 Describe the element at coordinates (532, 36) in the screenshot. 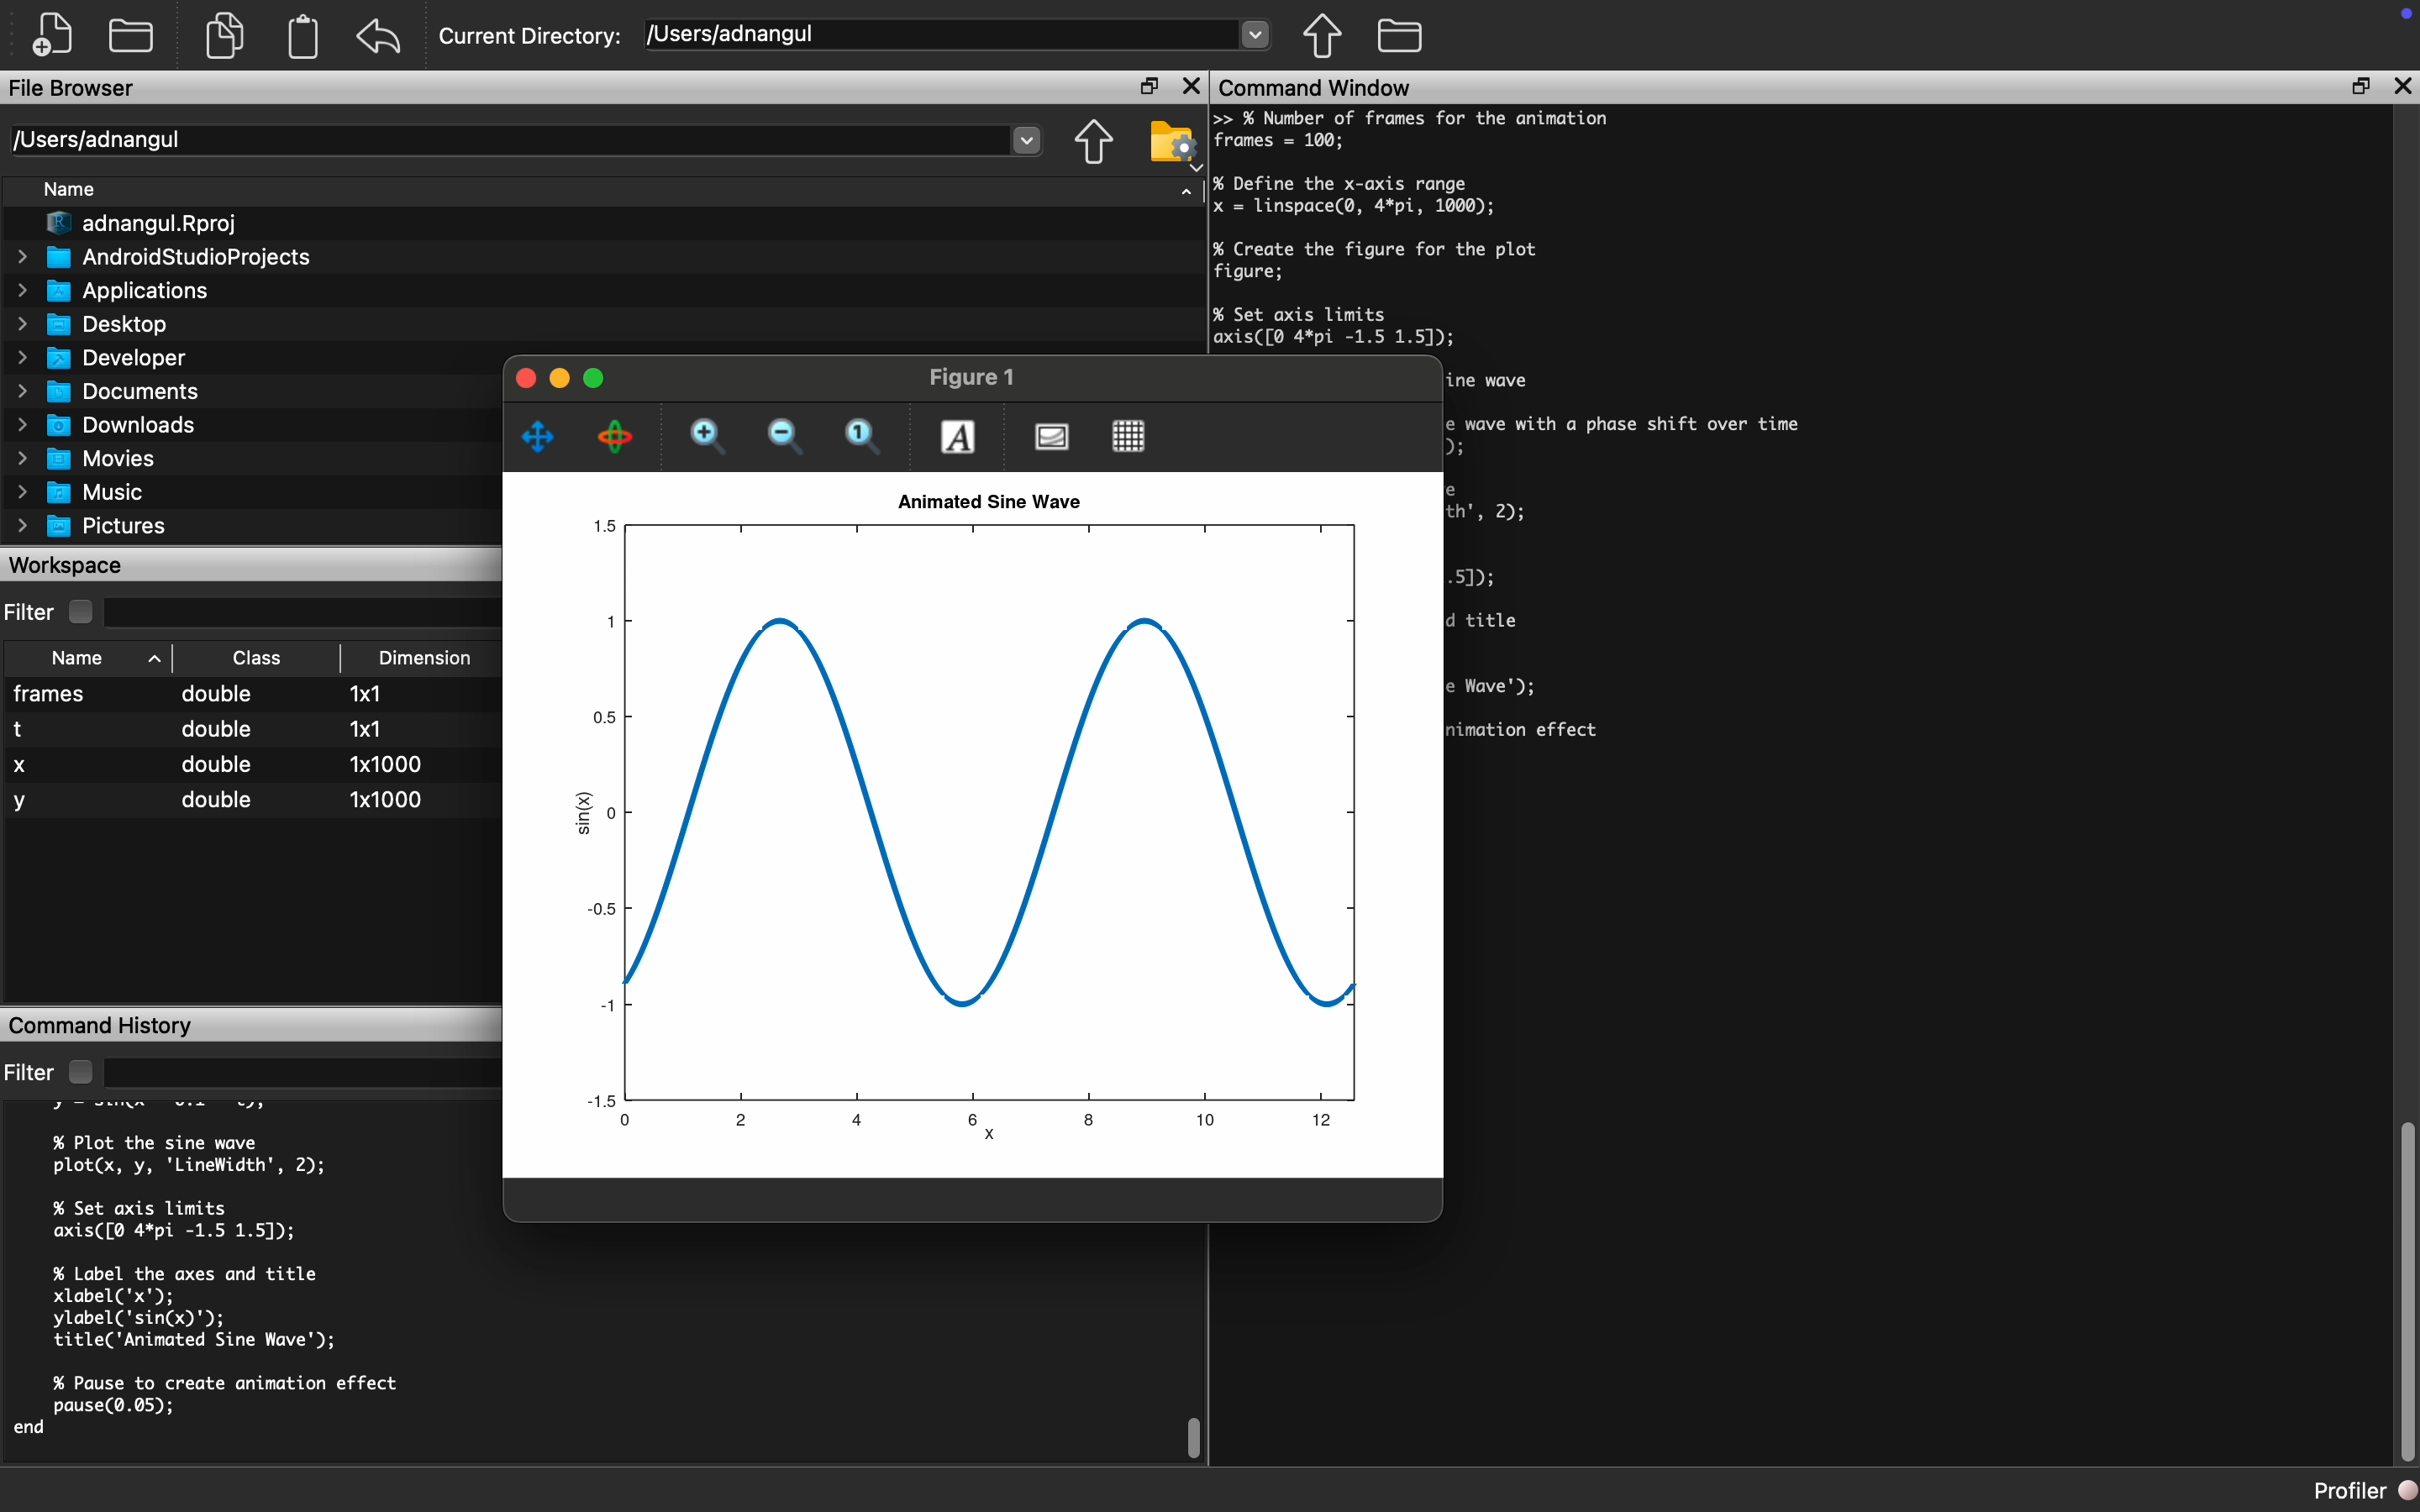

I see `Current Directory:` at that location.